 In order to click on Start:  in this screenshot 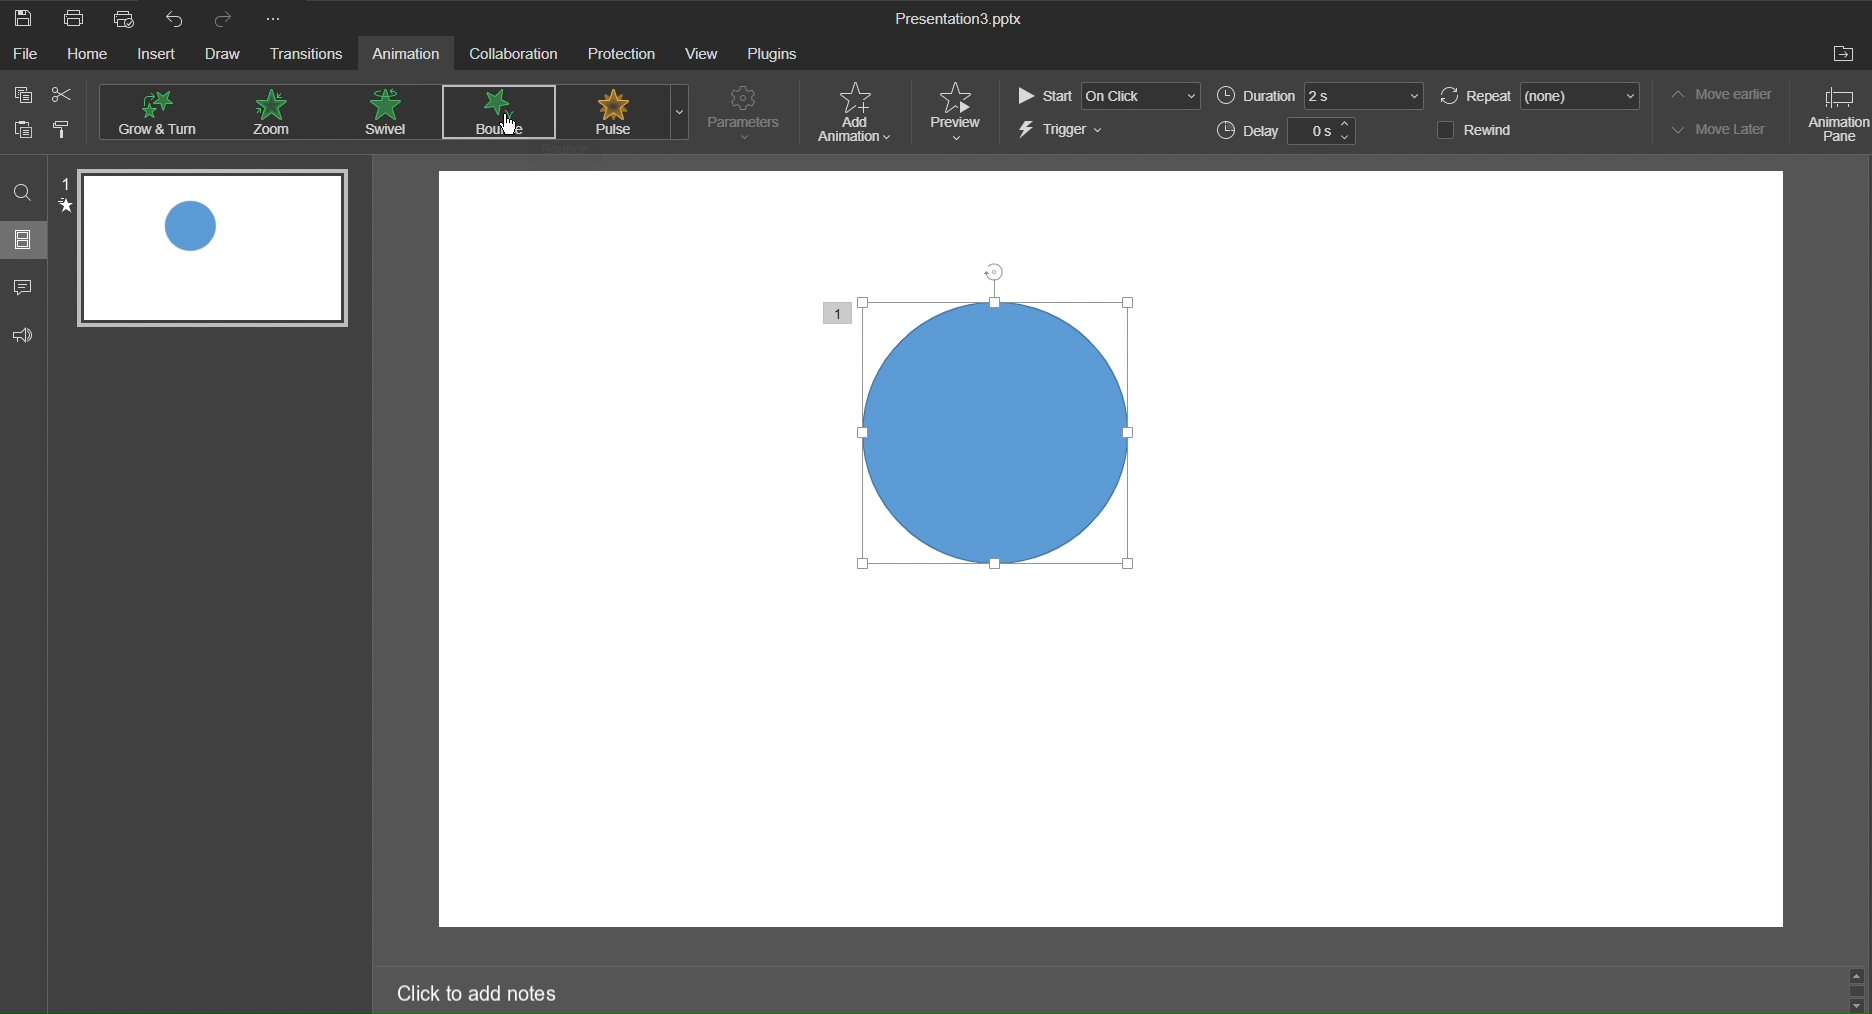, I will do `click(1043, 96)`.